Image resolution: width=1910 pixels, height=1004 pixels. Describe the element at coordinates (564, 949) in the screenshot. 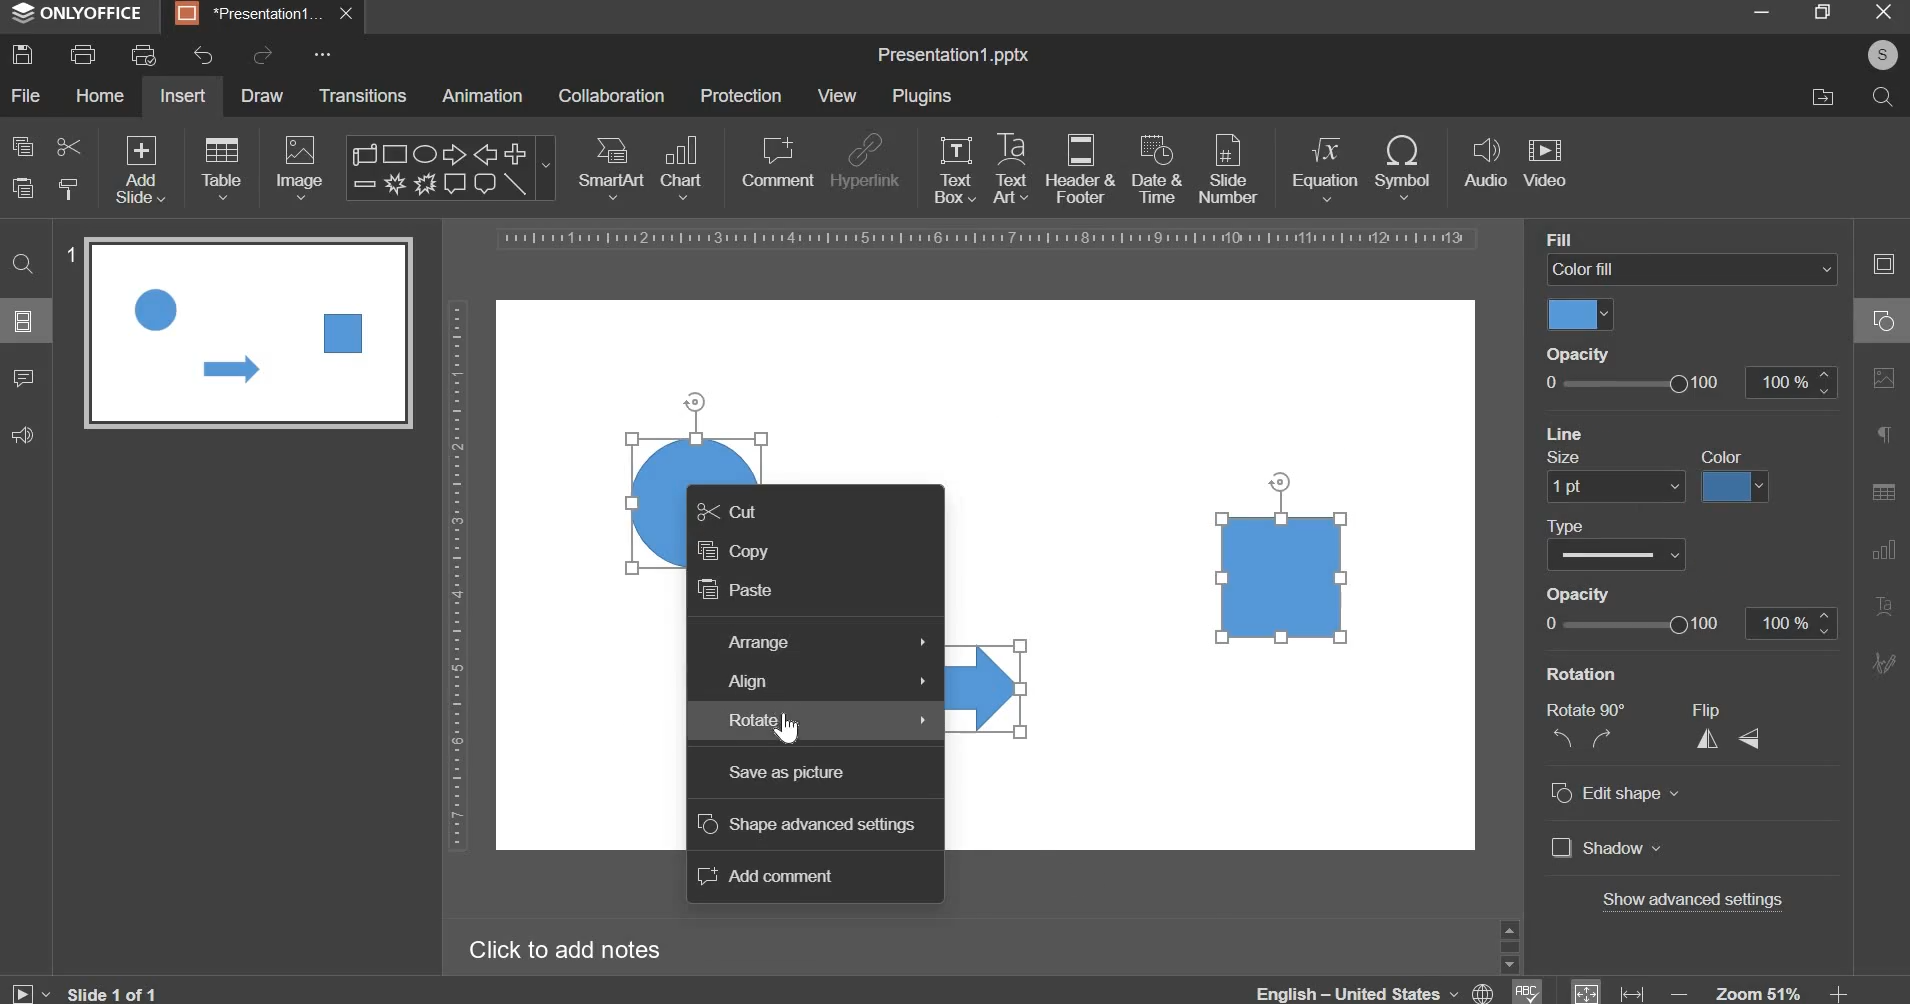

I see `Click to add notes` at that location.